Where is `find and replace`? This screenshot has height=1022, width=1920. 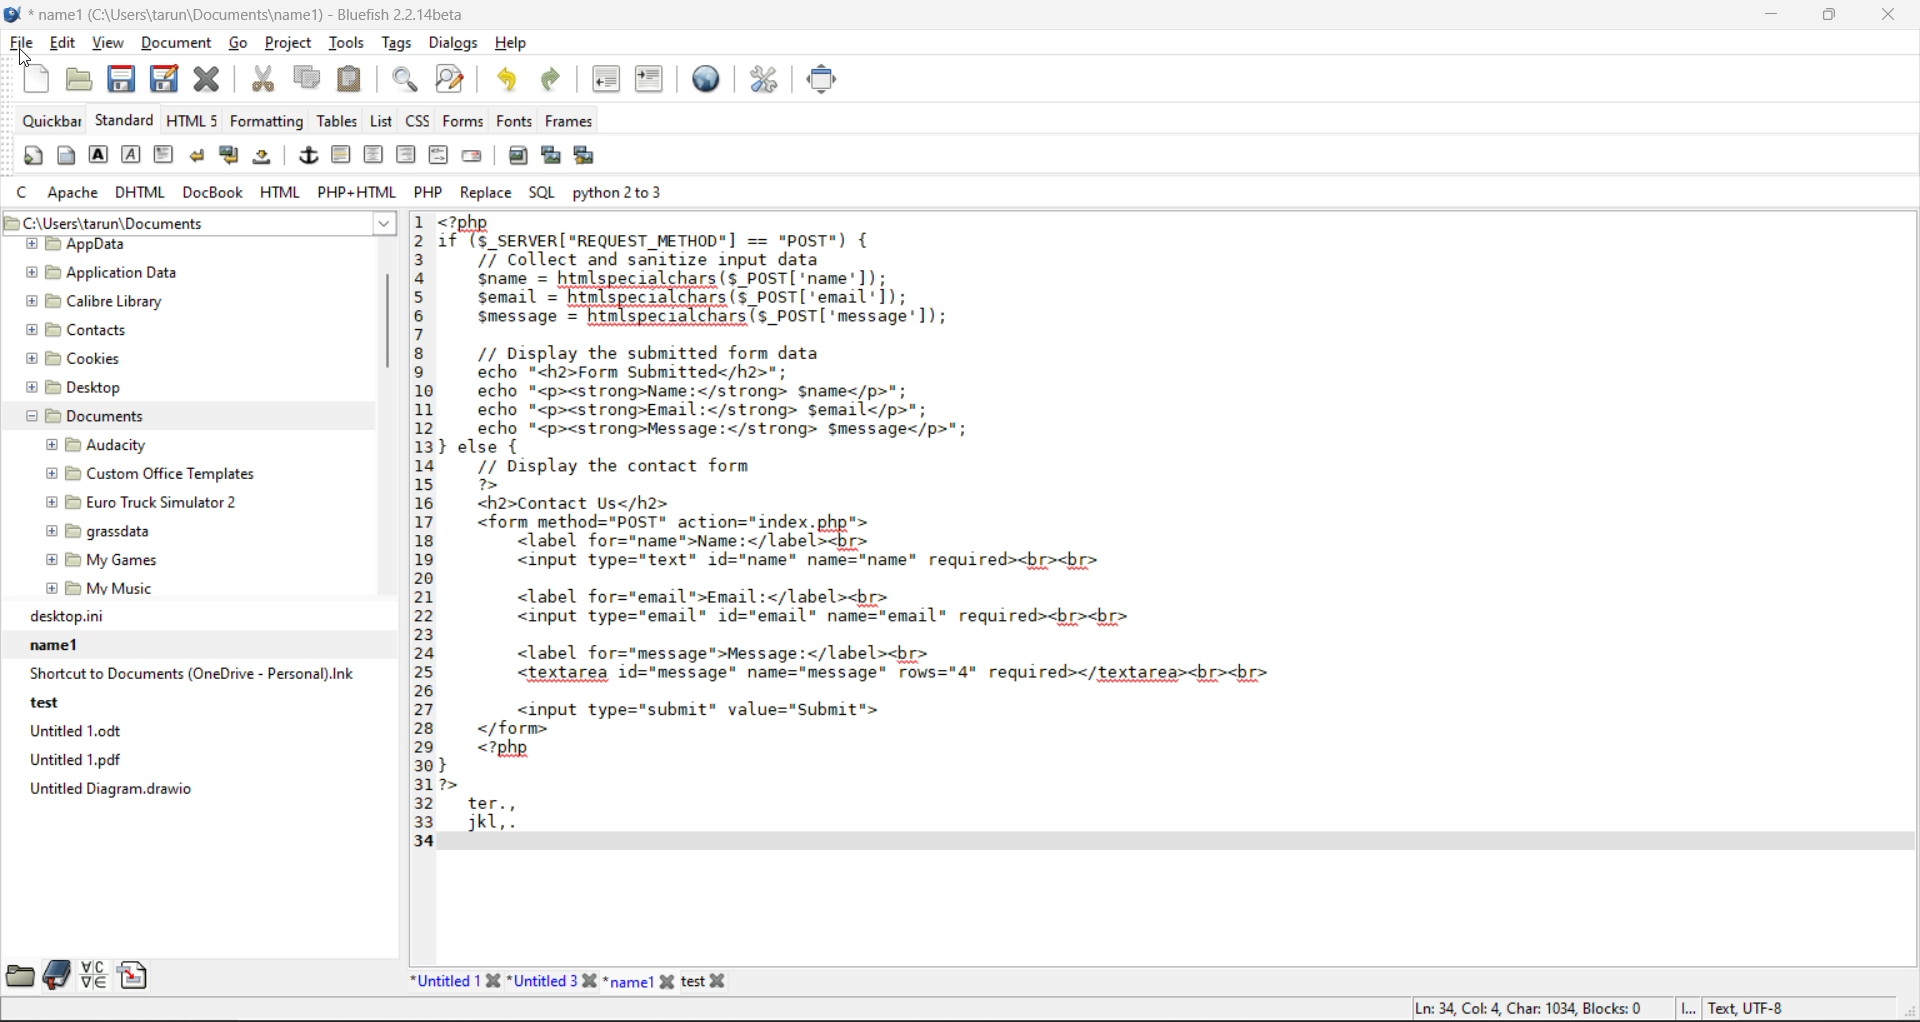
find and replace is located at coordinates (457, 79).